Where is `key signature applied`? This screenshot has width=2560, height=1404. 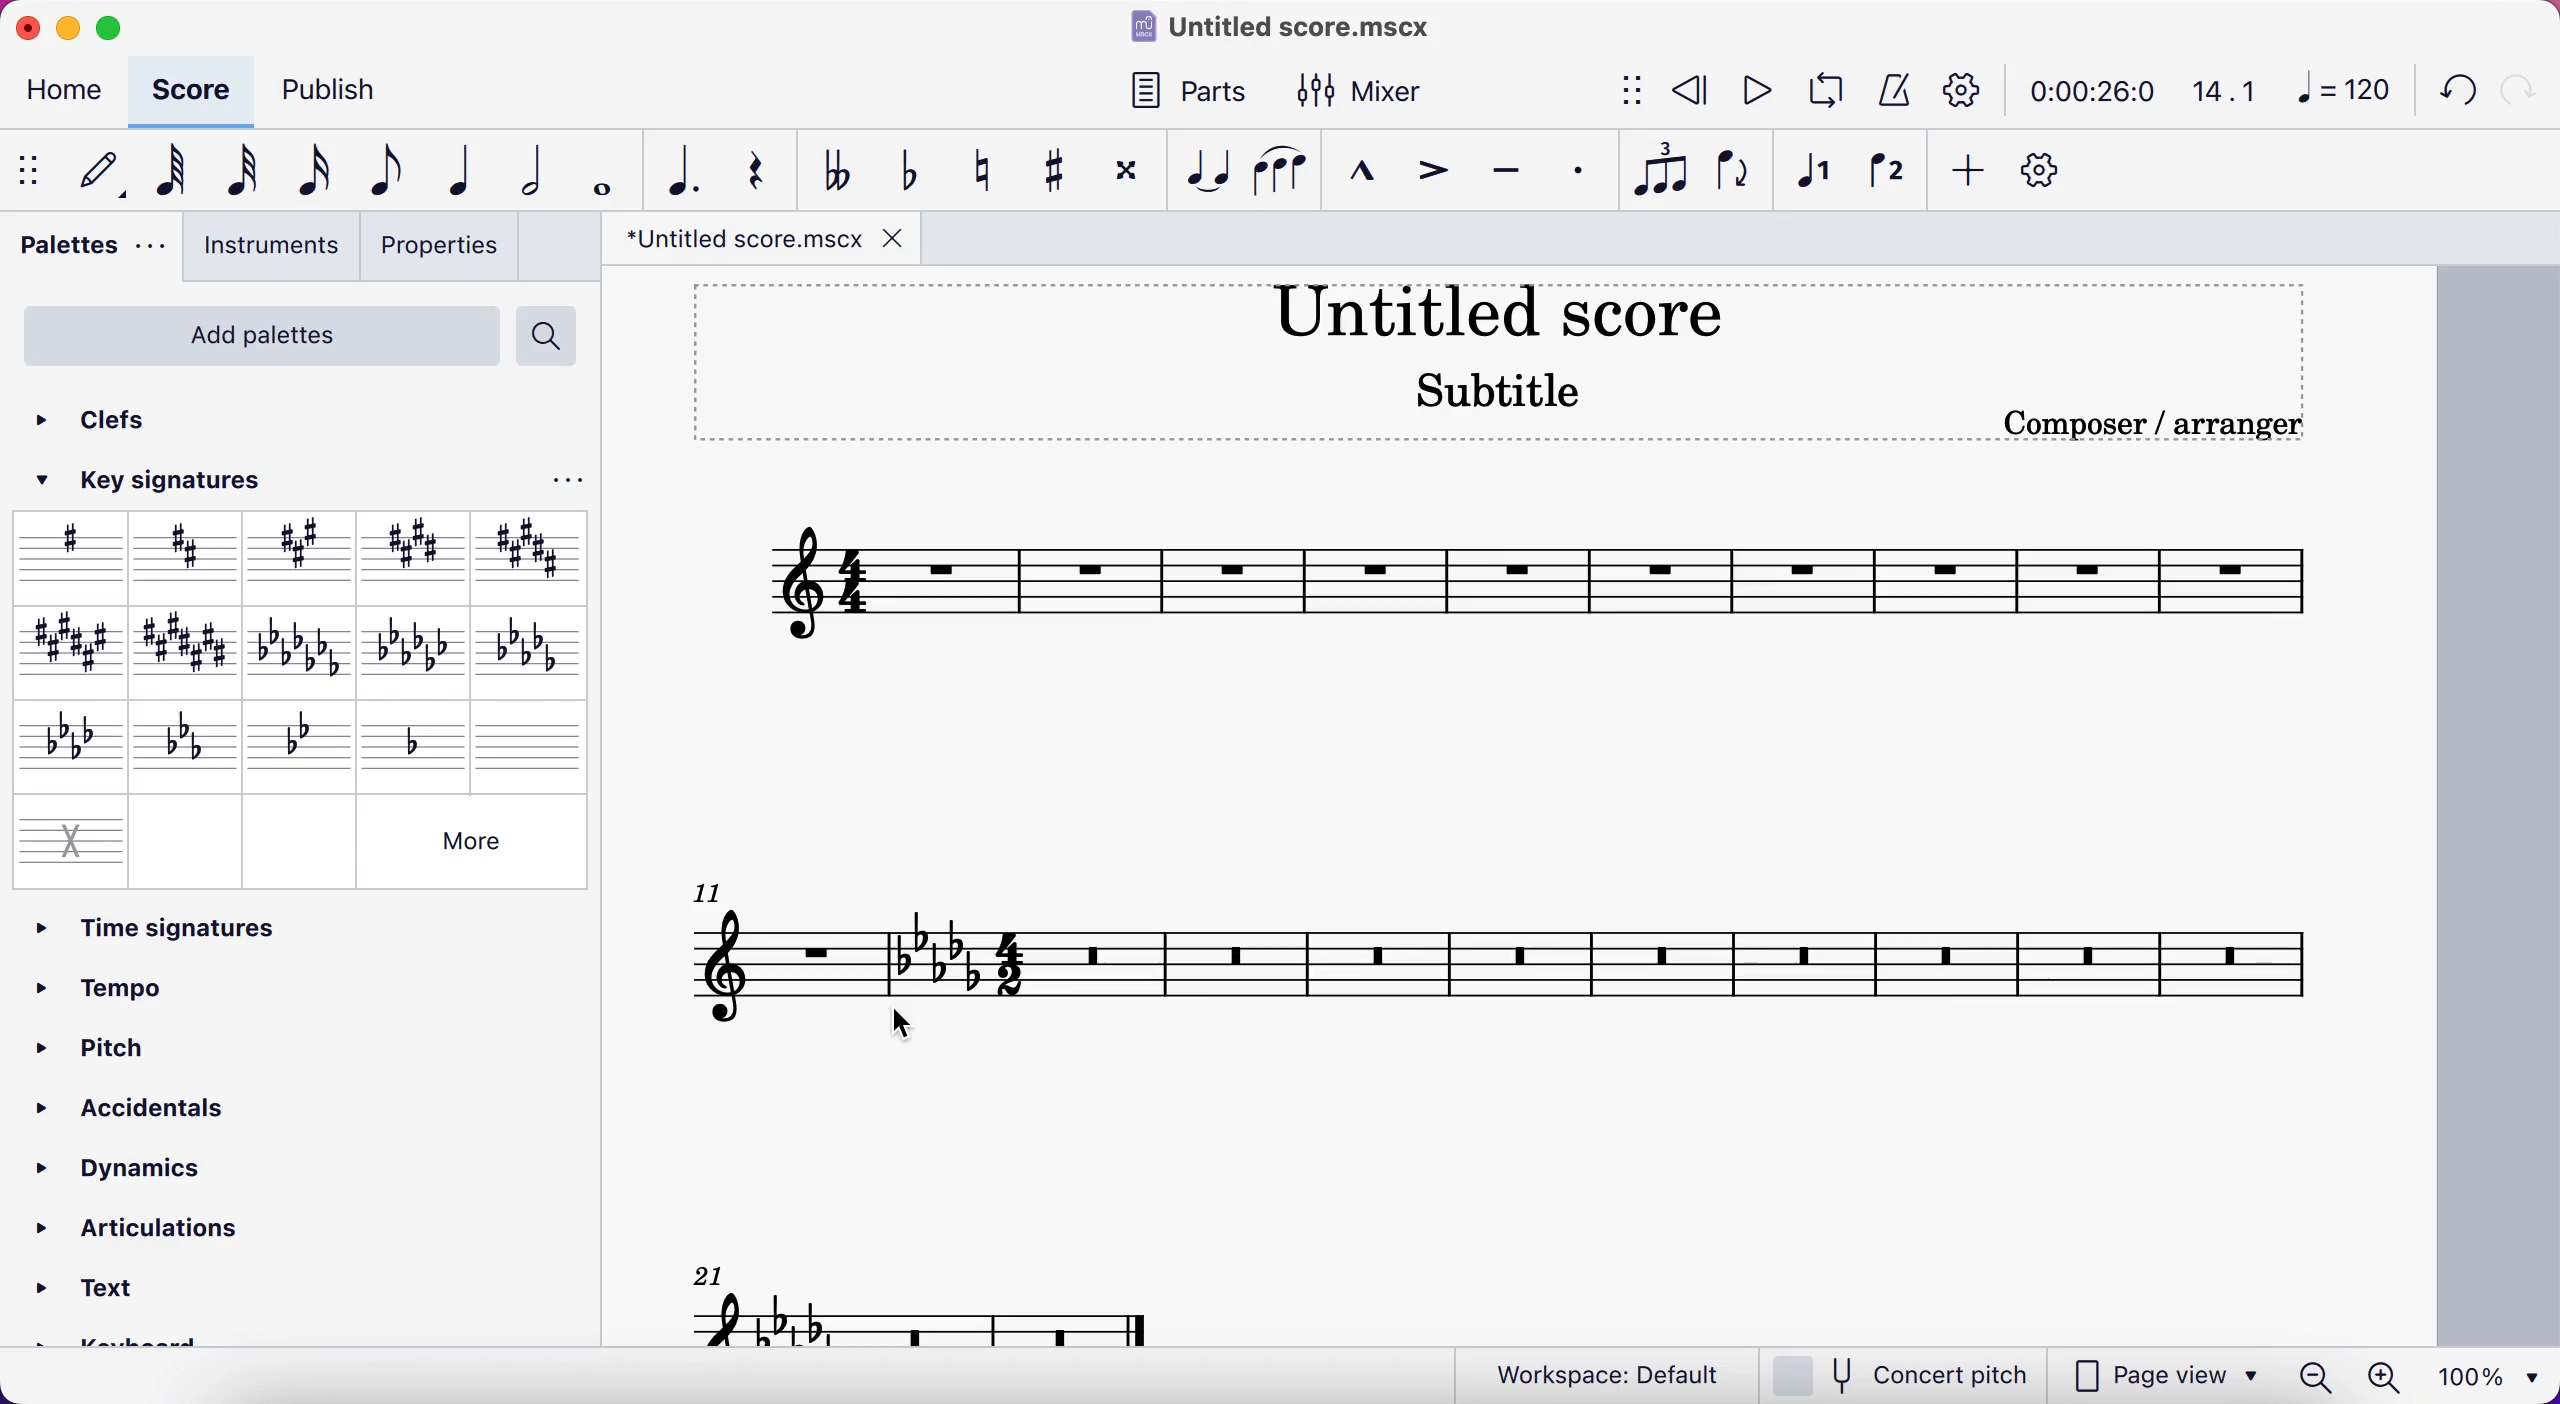 key signature applied is located at coordinates (936, 962).